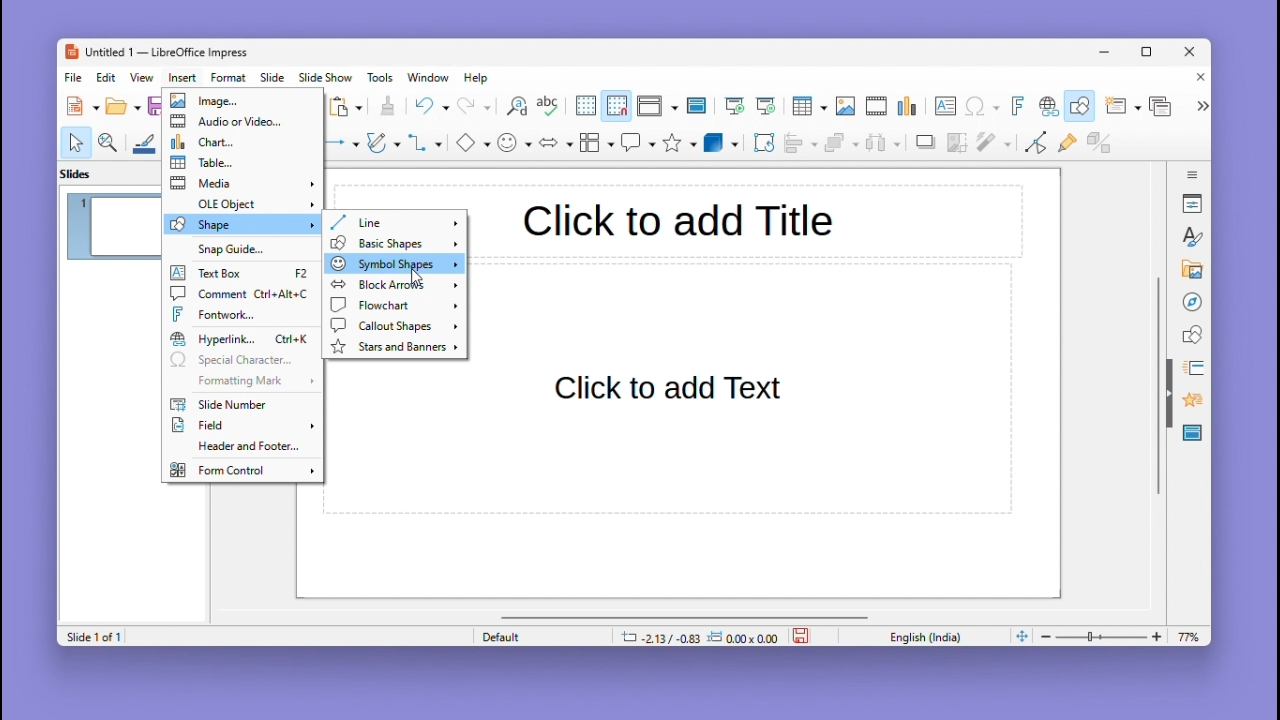  What do you see at coordinates (109, 141) in the screenshot?
I see `Magnification` at bounding box center [109, 141].